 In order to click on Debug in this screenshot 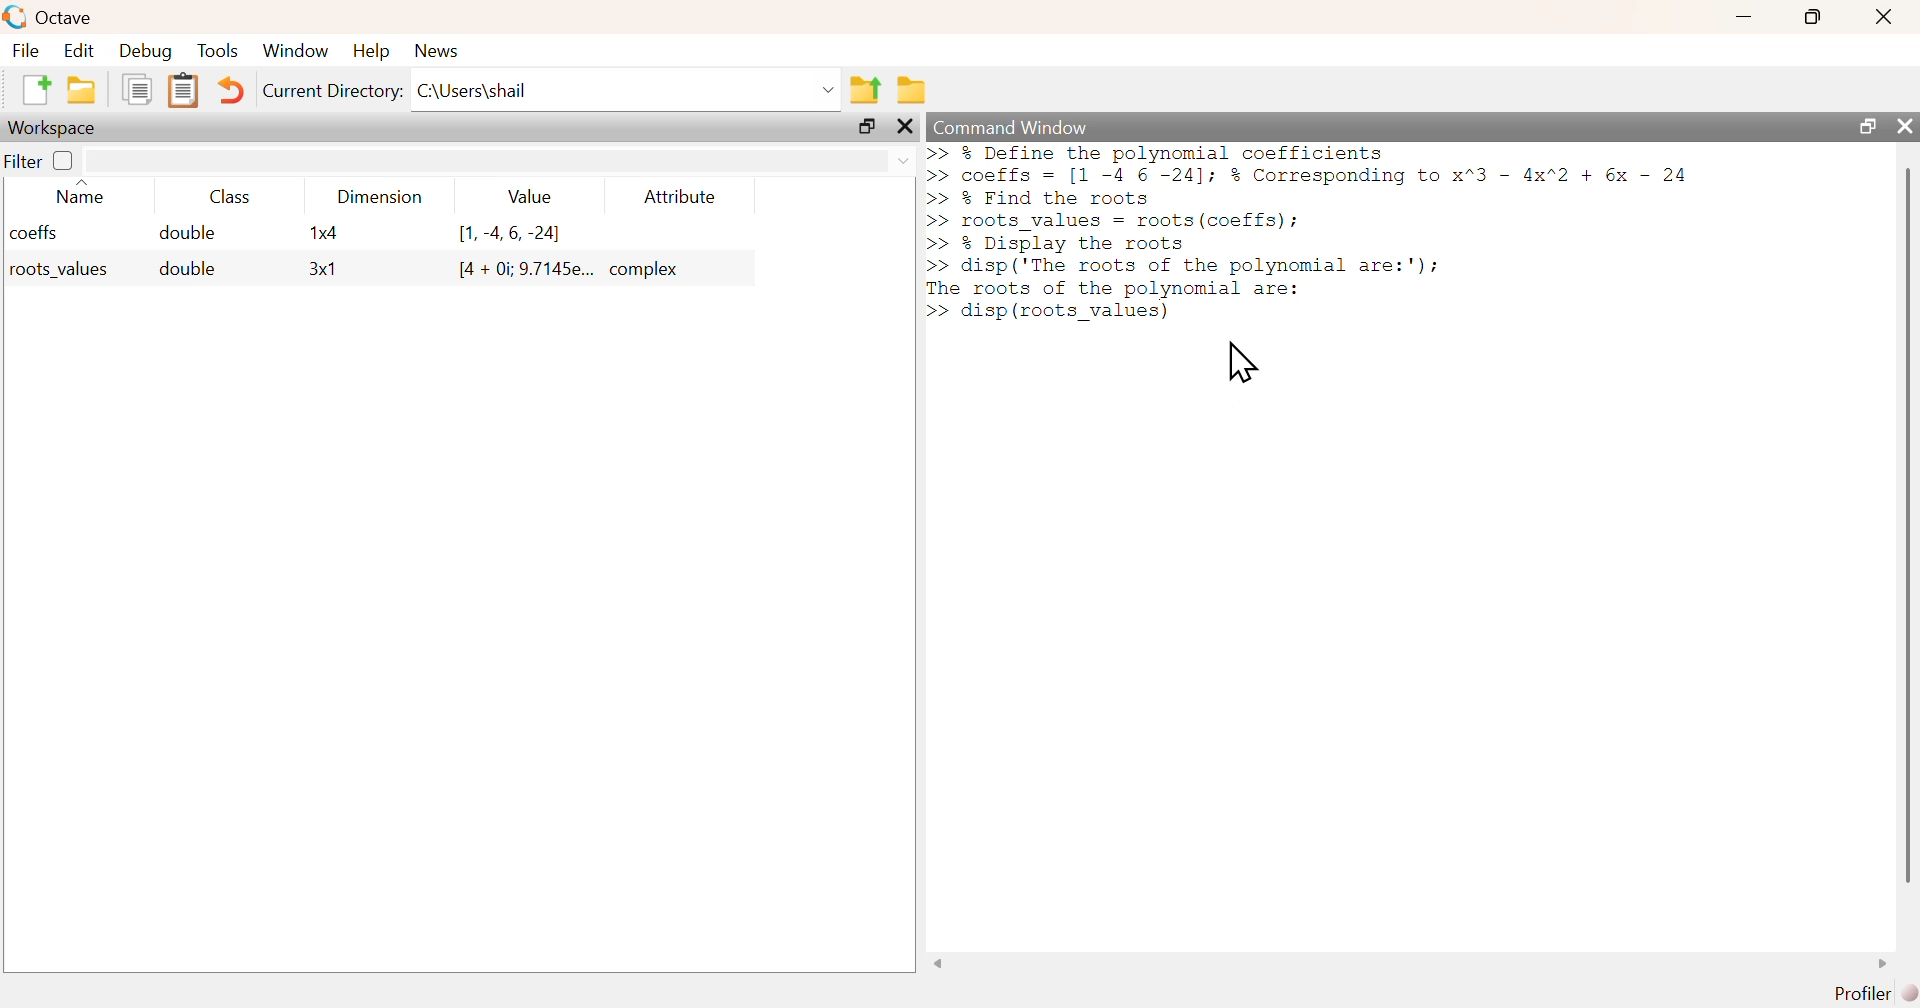, I will do `click(148, 52)`.